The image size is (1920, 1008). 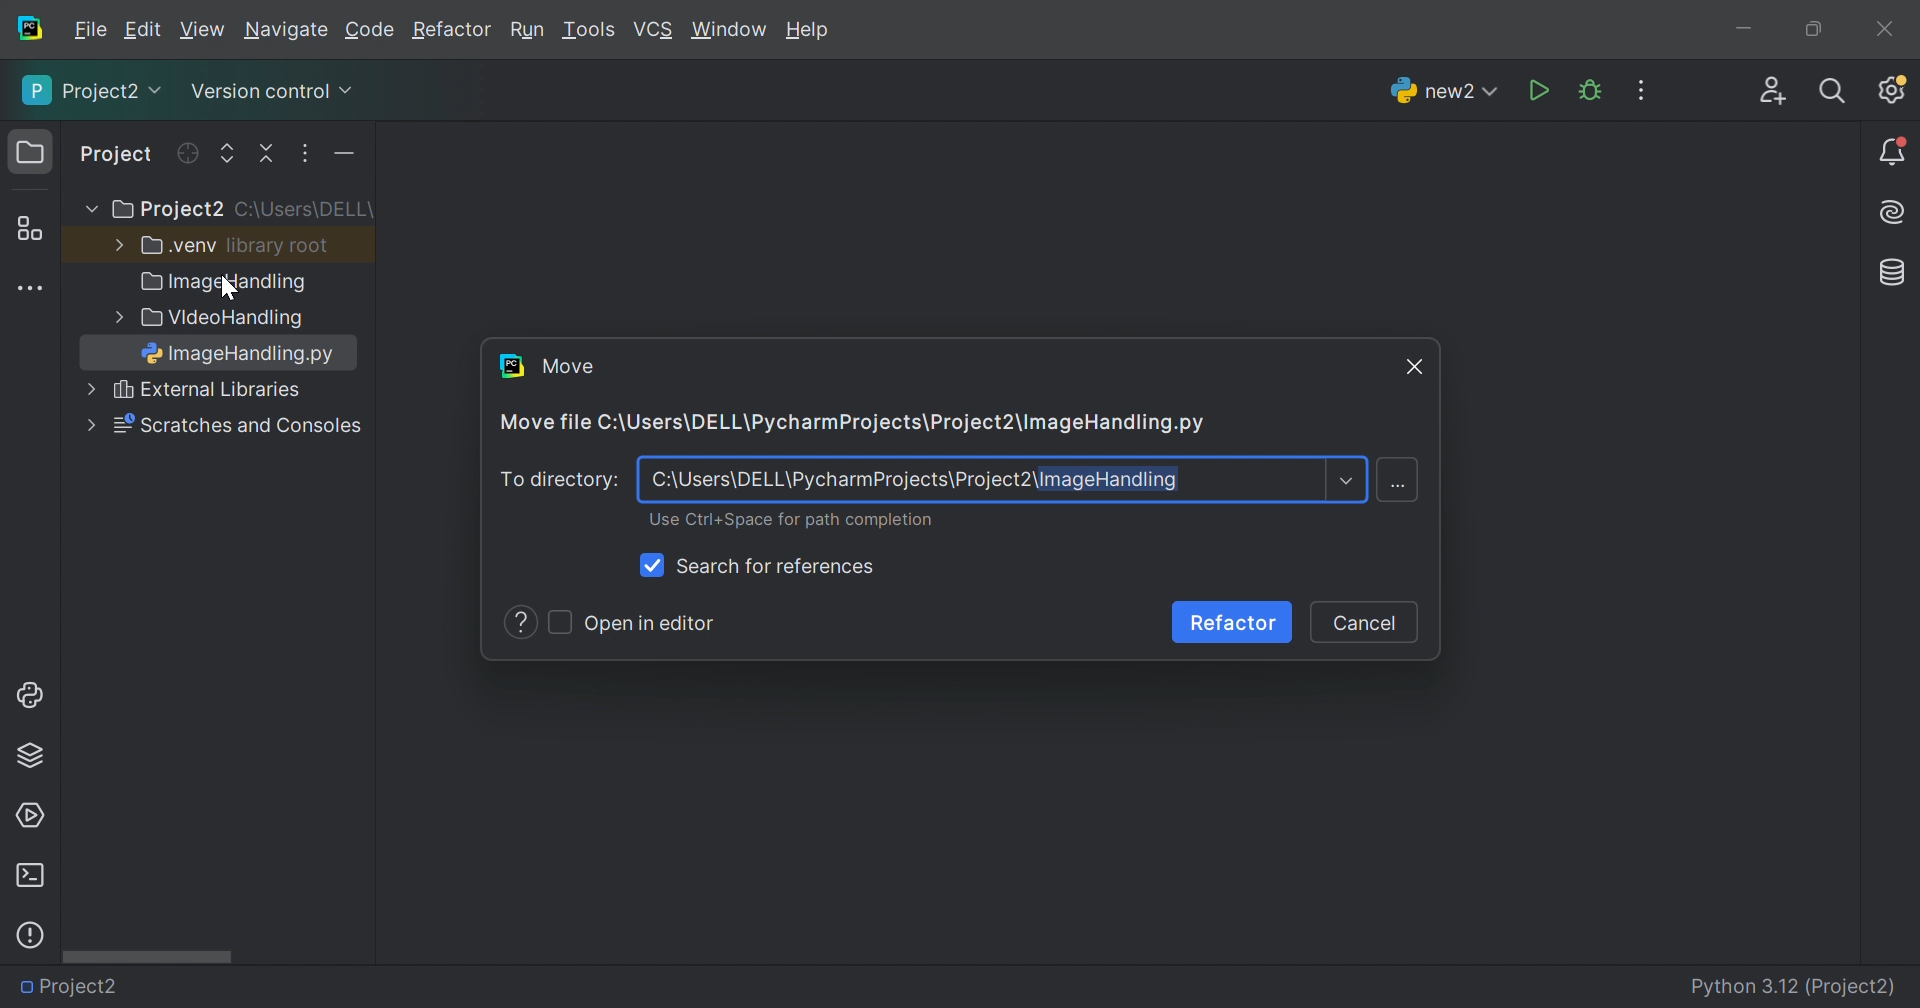 I want to click on more, so click(x=84, y=392).